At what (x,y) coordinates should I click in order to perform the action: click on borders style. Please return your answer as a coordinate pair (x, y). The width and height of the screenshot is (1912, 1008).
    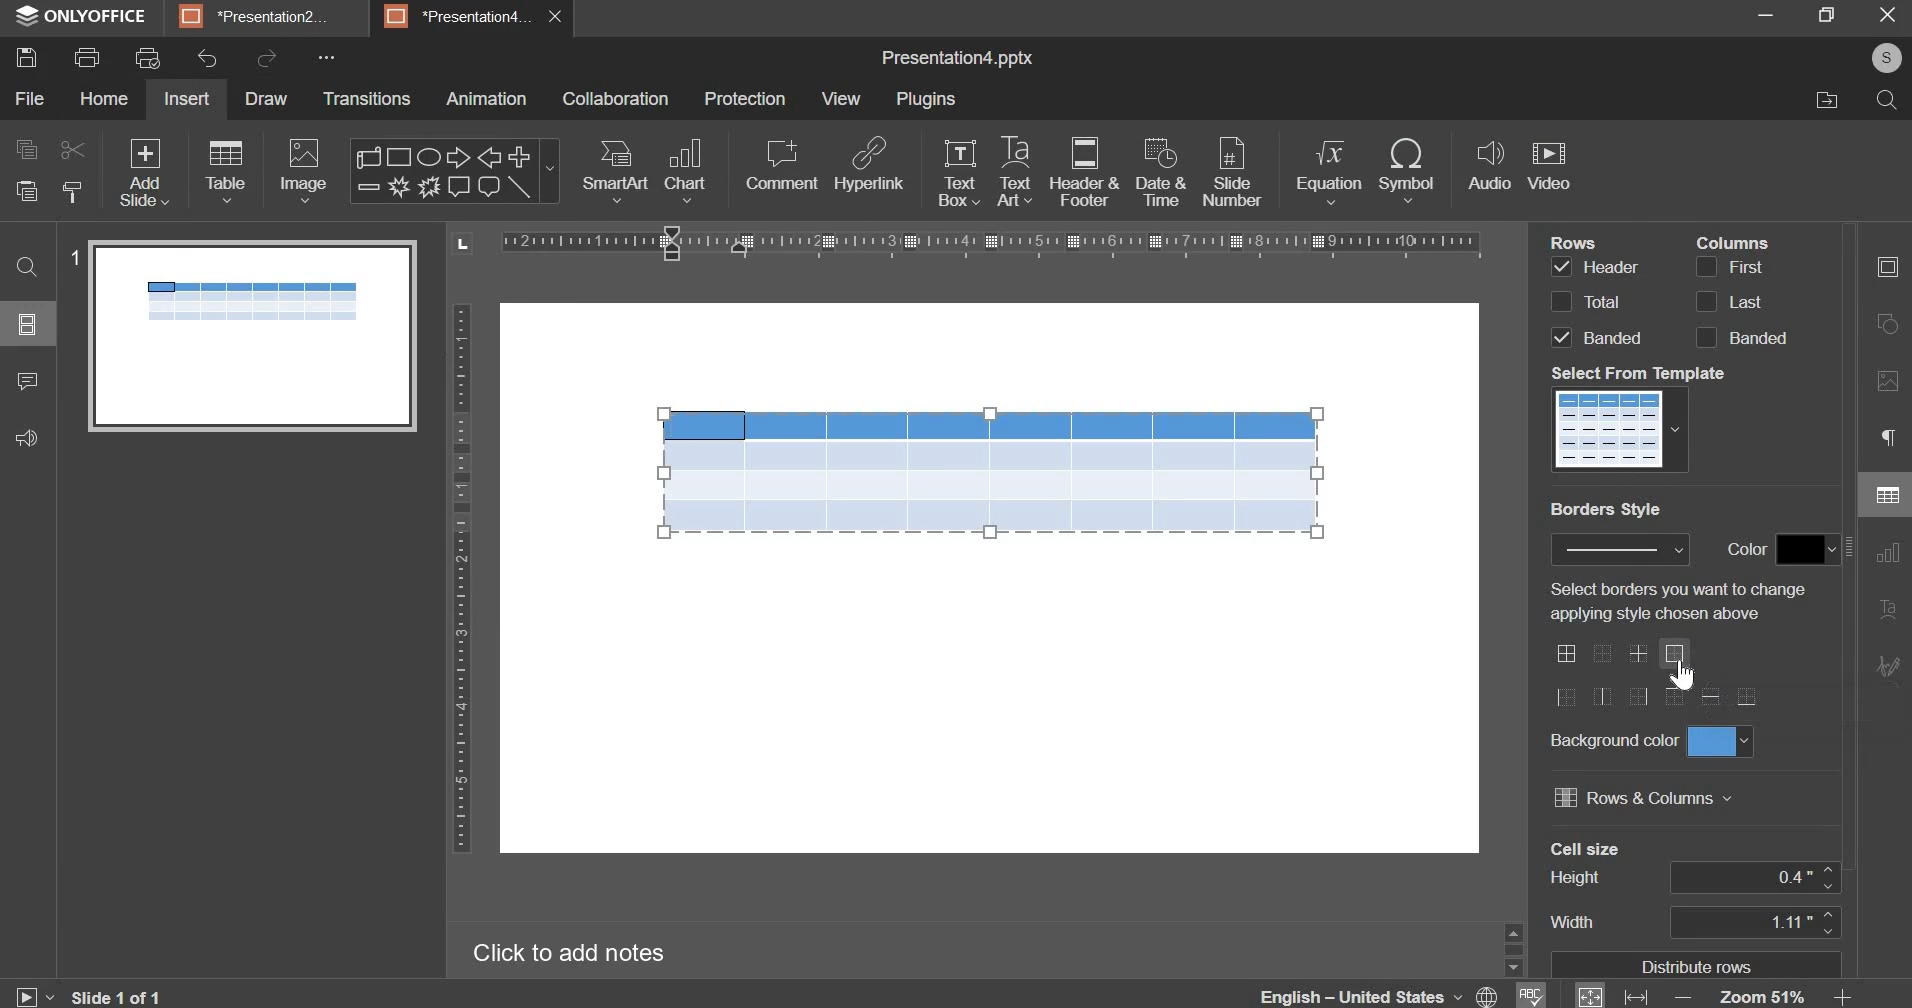
    Looking at the image, I should click on (1605, 506).